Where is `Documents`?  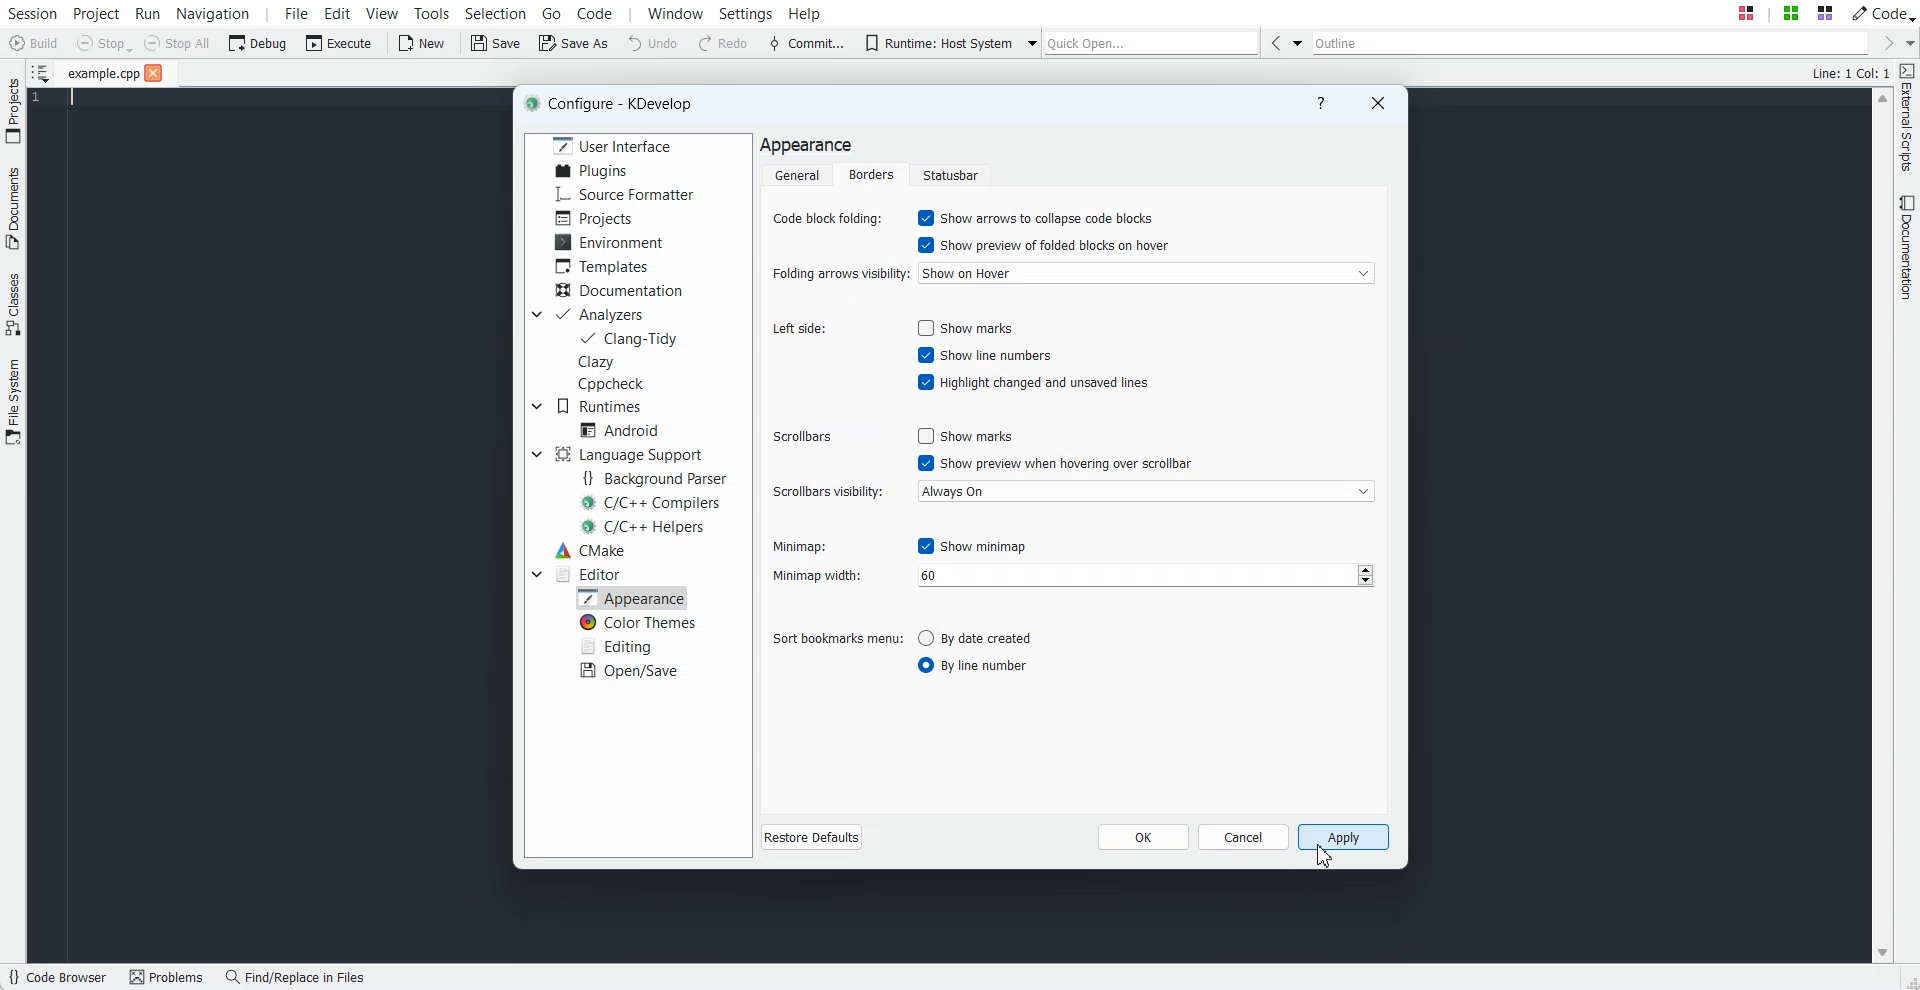 Documents is located at coordinates (13, 208).